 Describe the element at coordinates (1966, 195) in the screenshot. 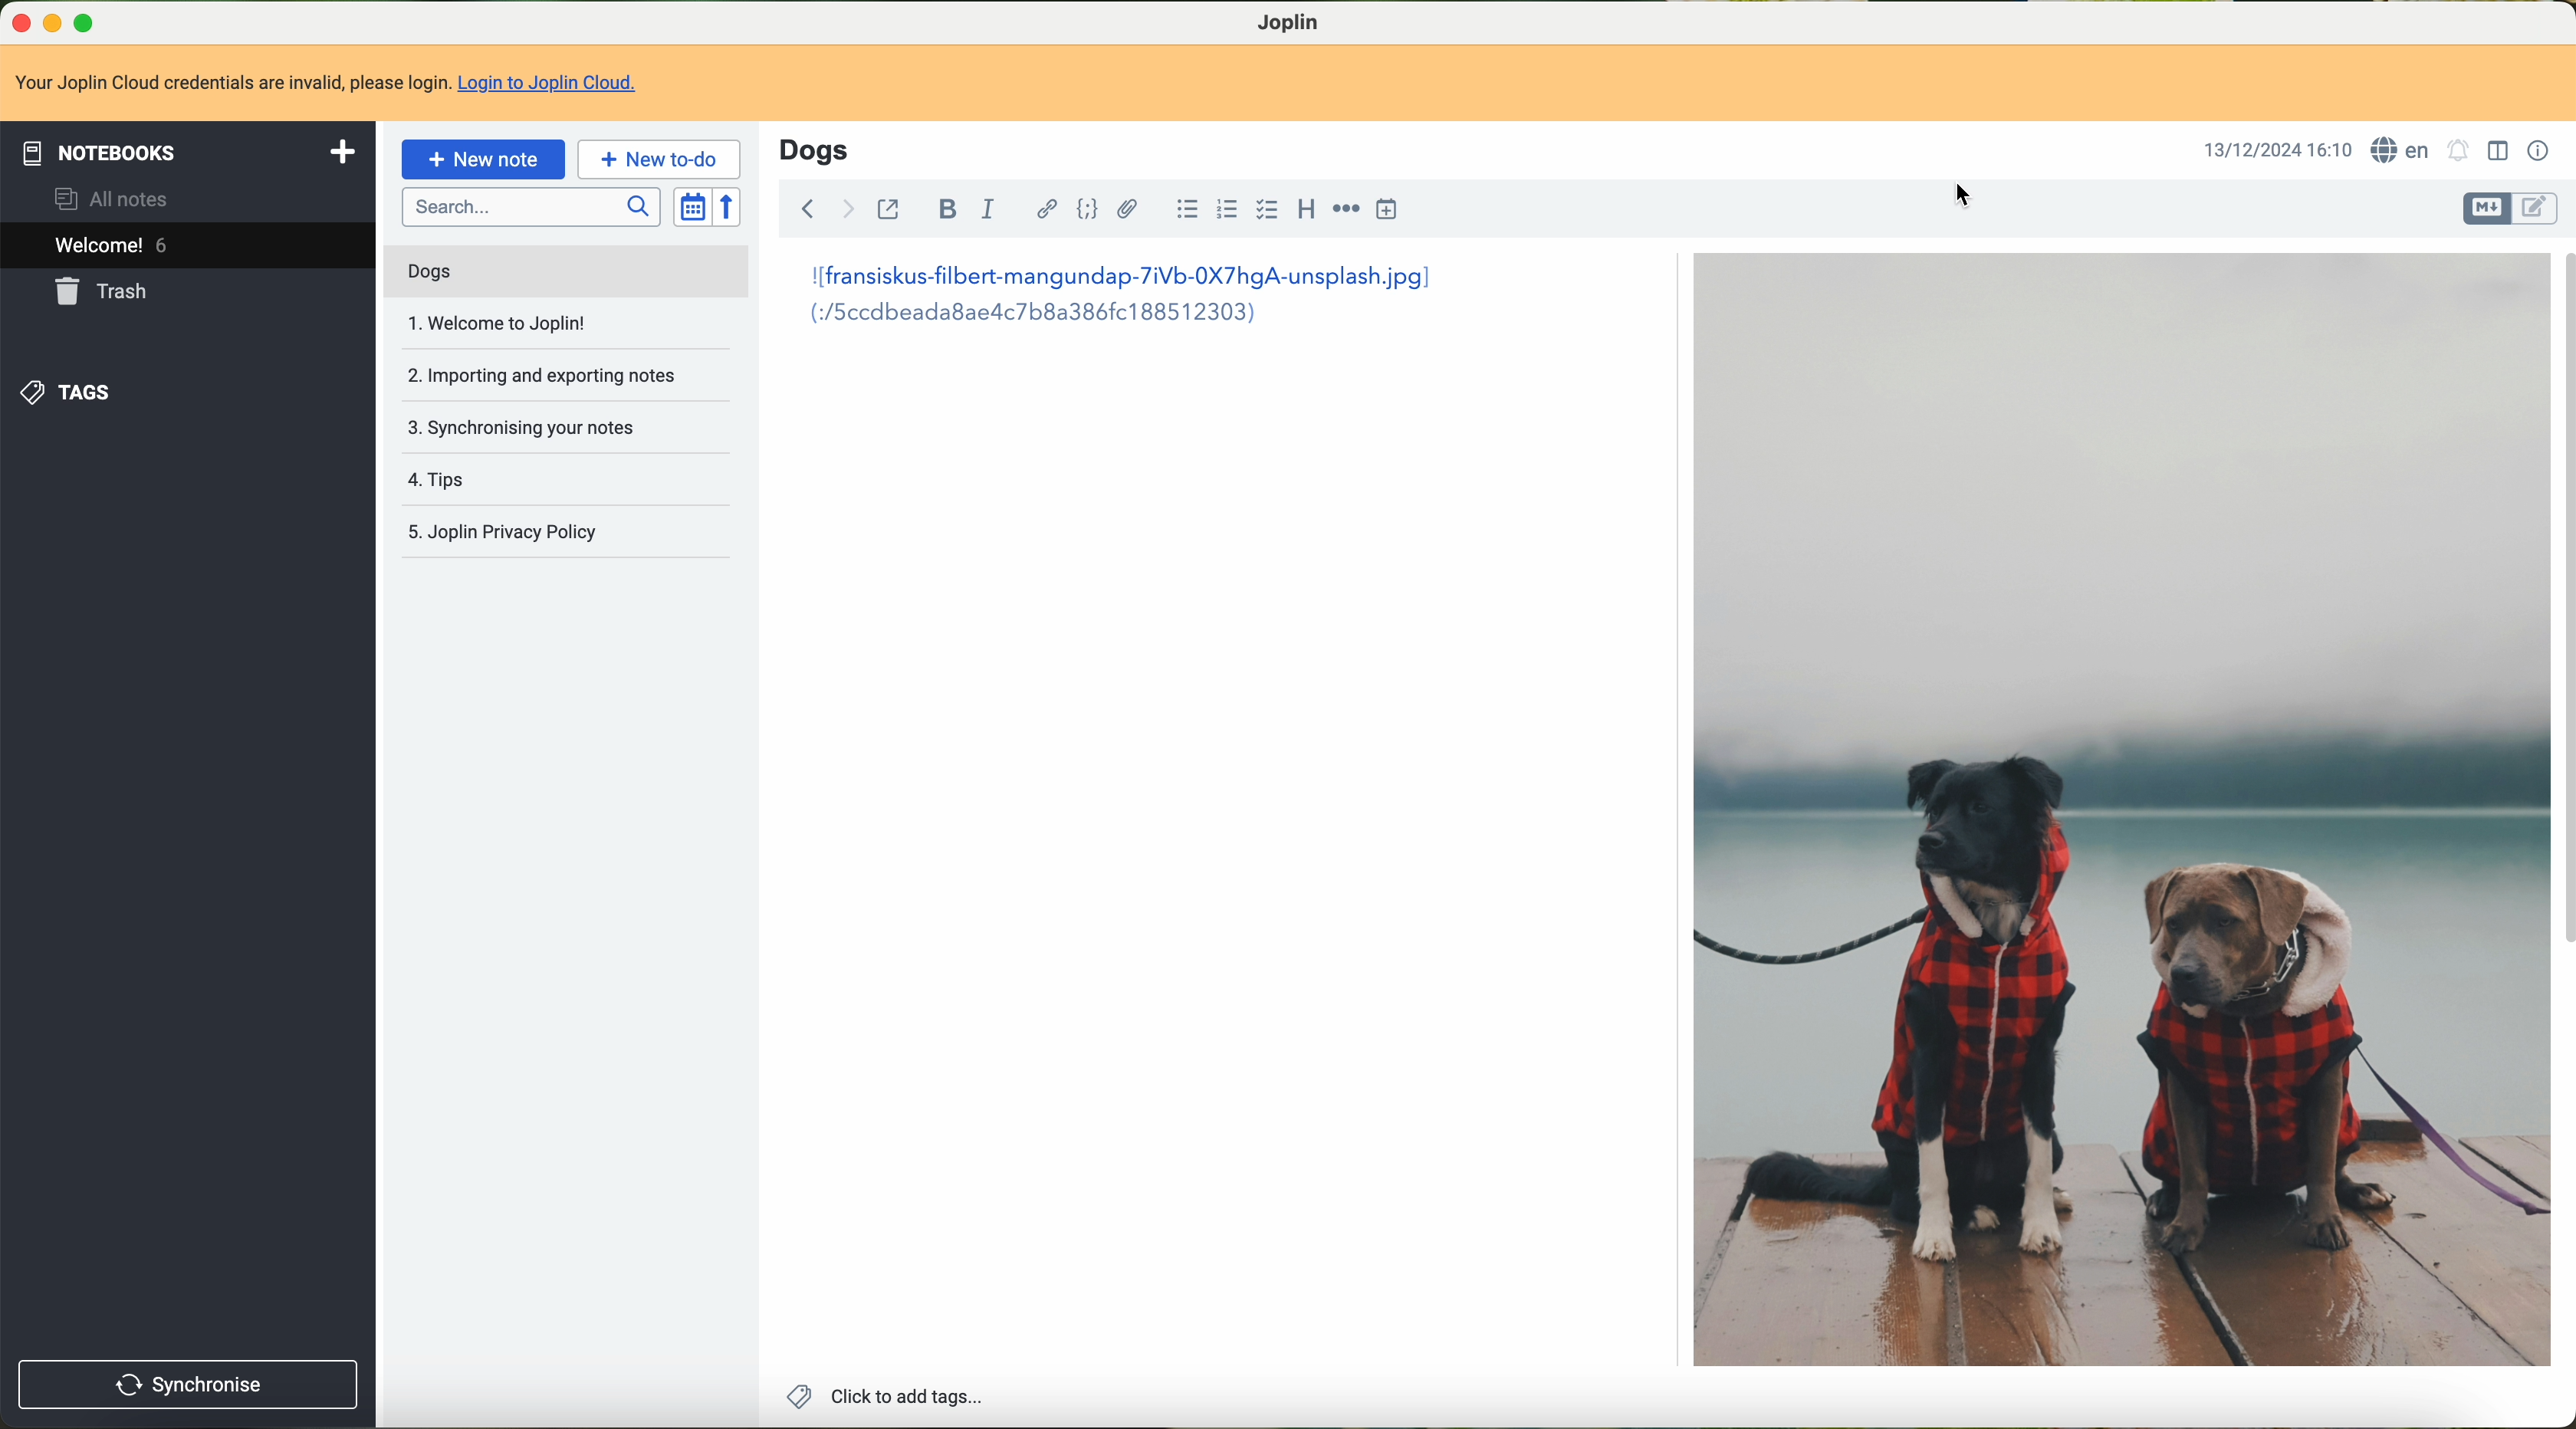

I see `cursor` at that location.